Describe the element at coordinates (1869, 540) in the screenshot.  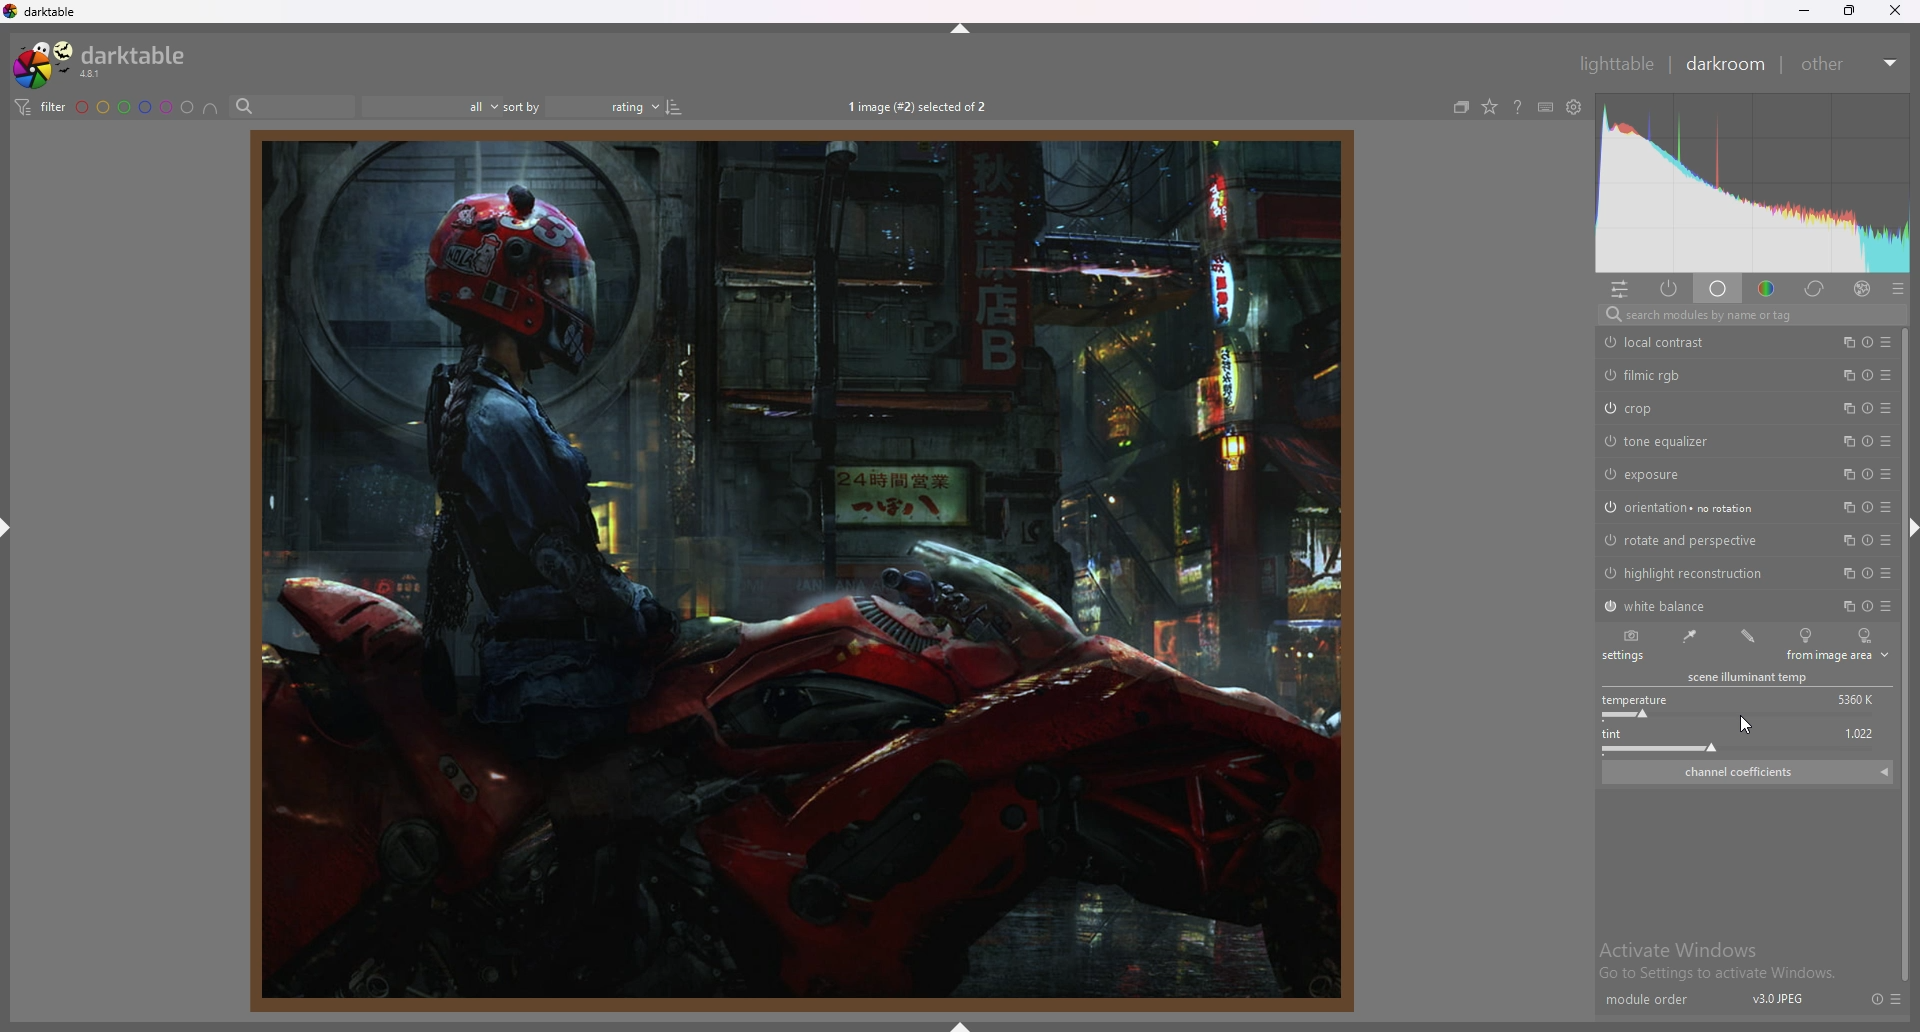
I see `reset` at that location.